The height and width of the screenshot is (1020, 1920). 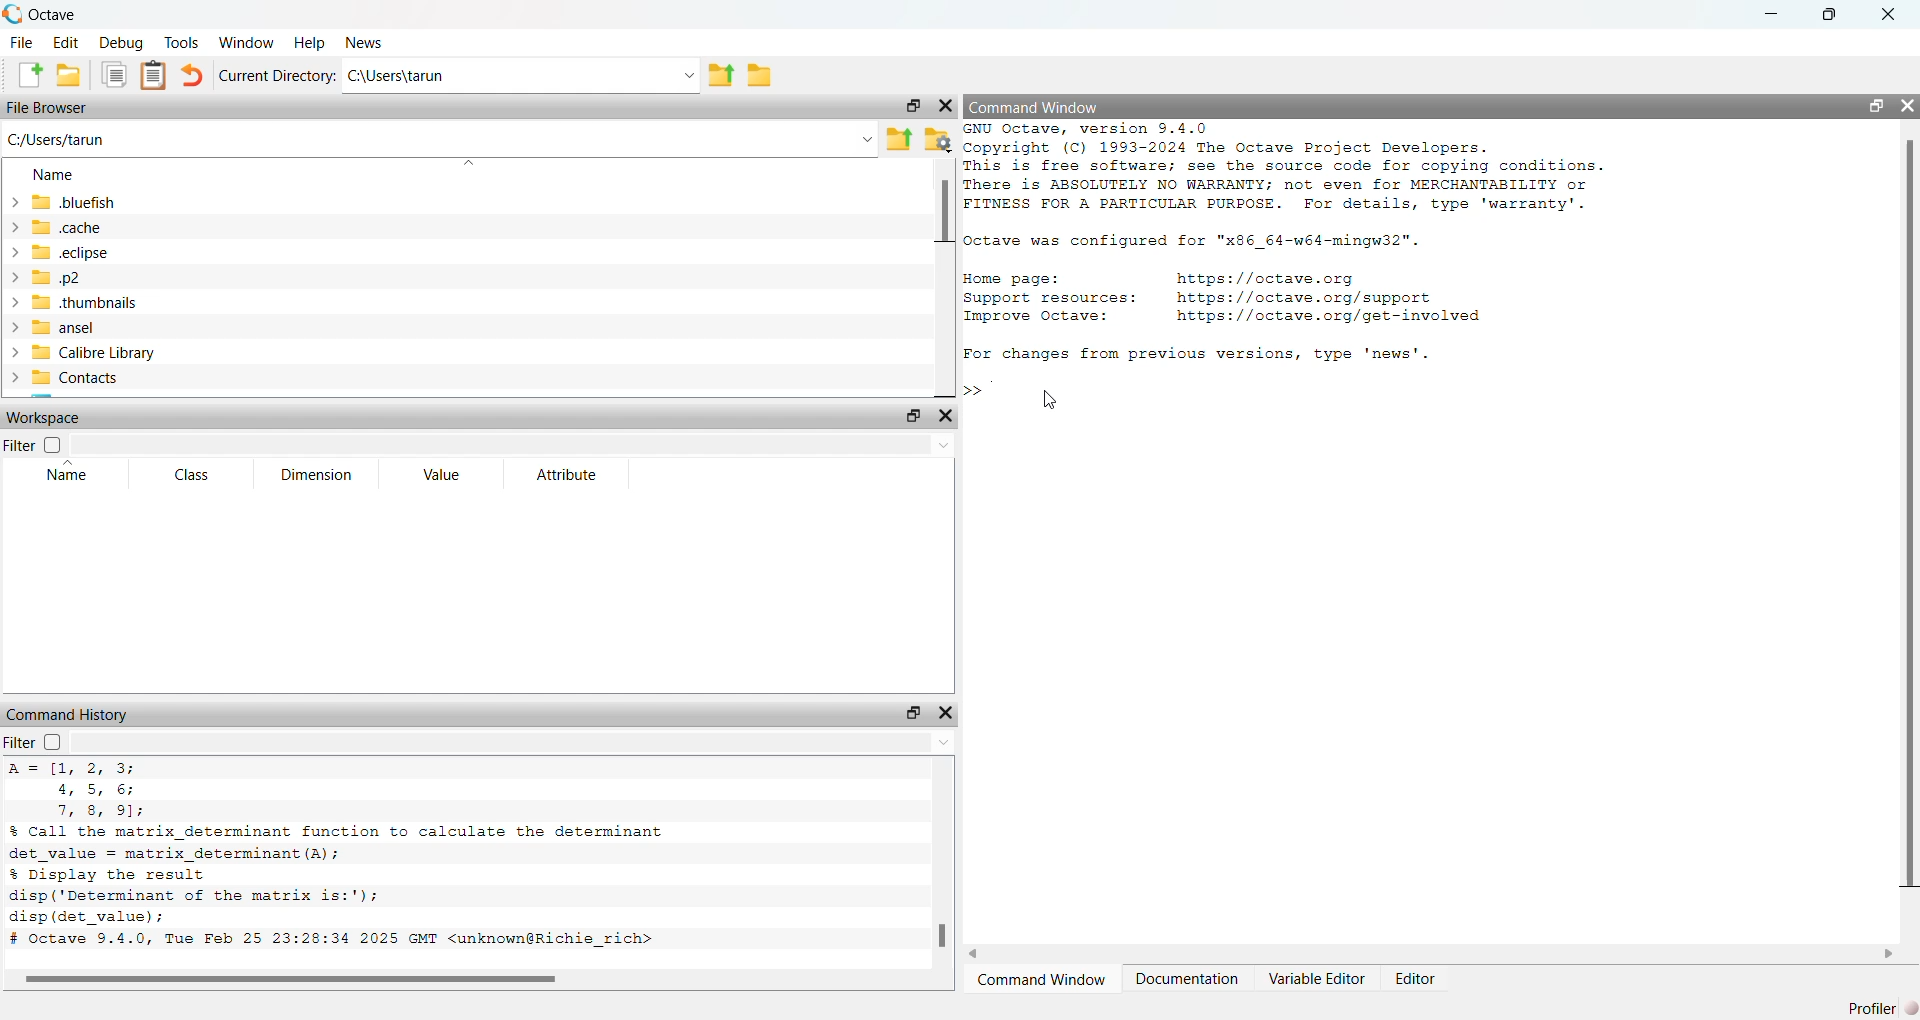 What do you see at coordinates (50, 278) in the screenshot?
I see `.p2` at bounding box center [50, 278].